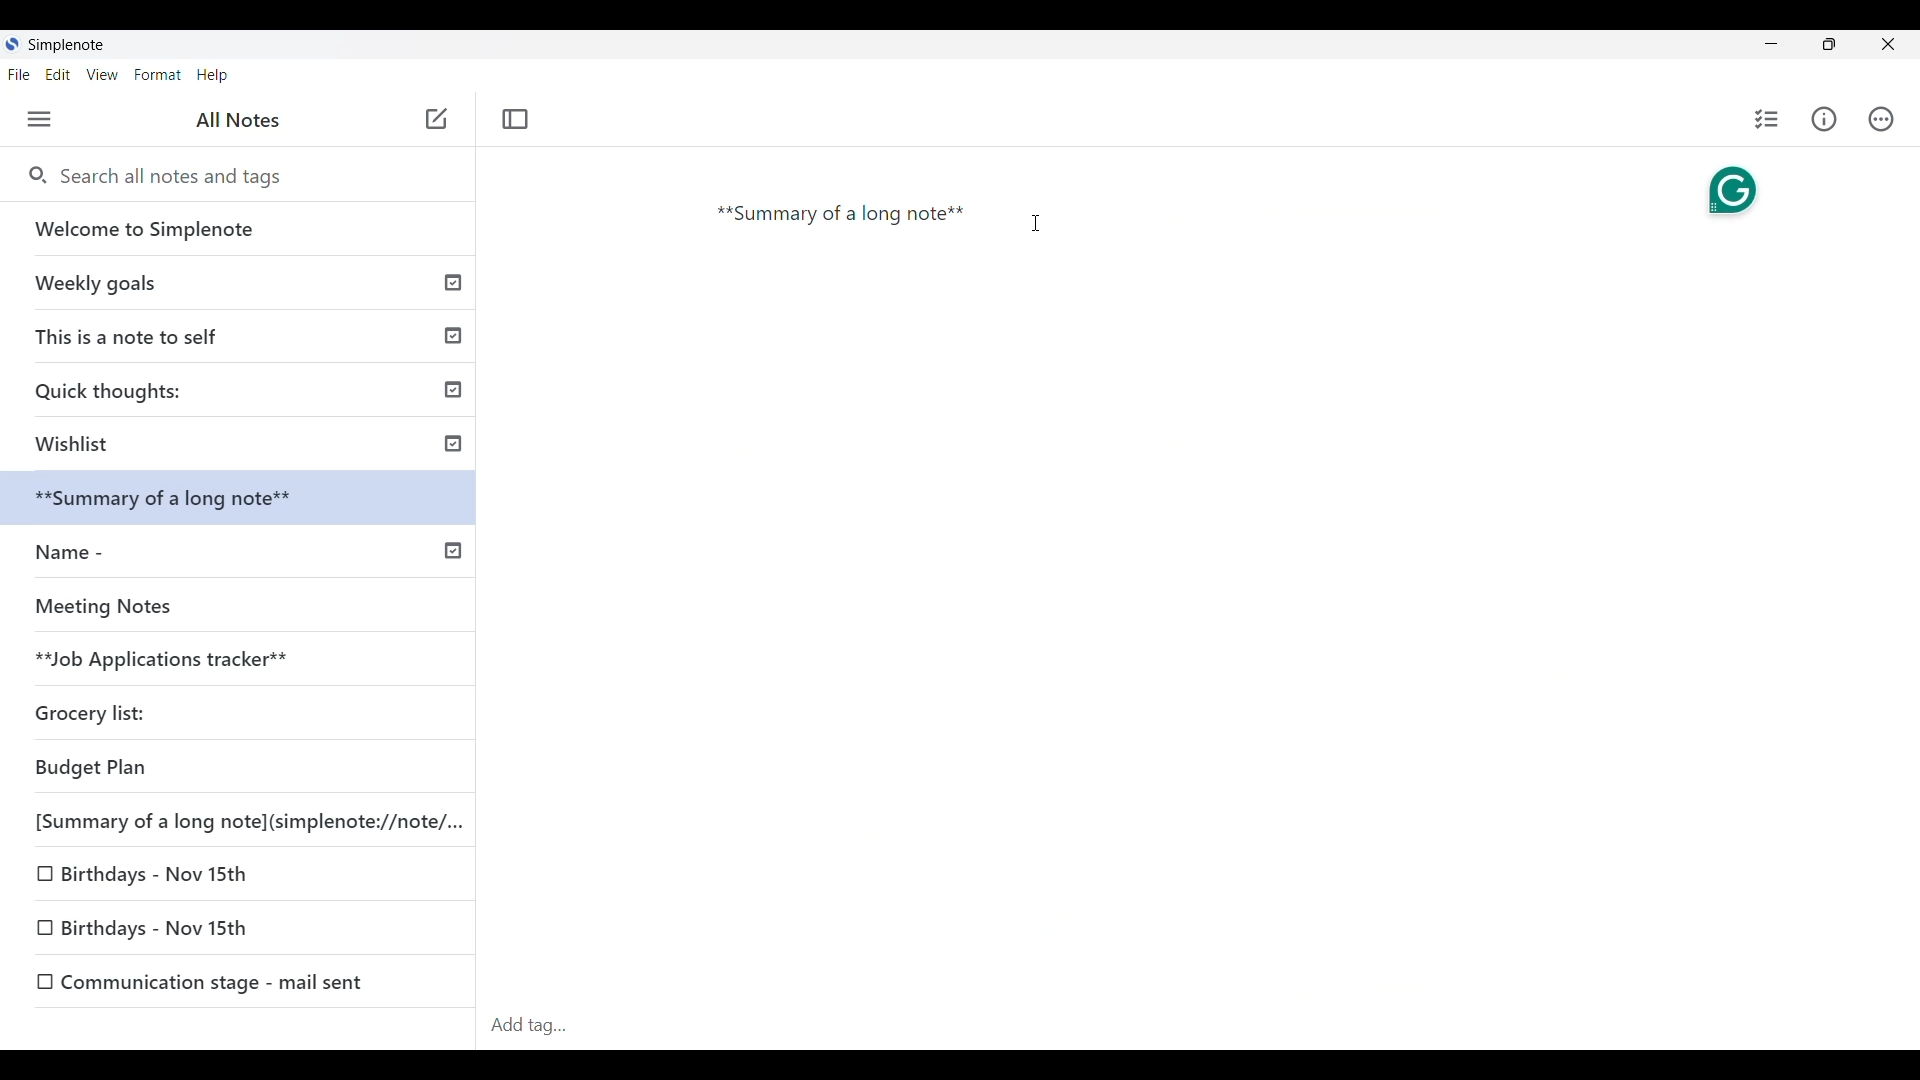  I want to click on This is a note to self, so click(242, 332).